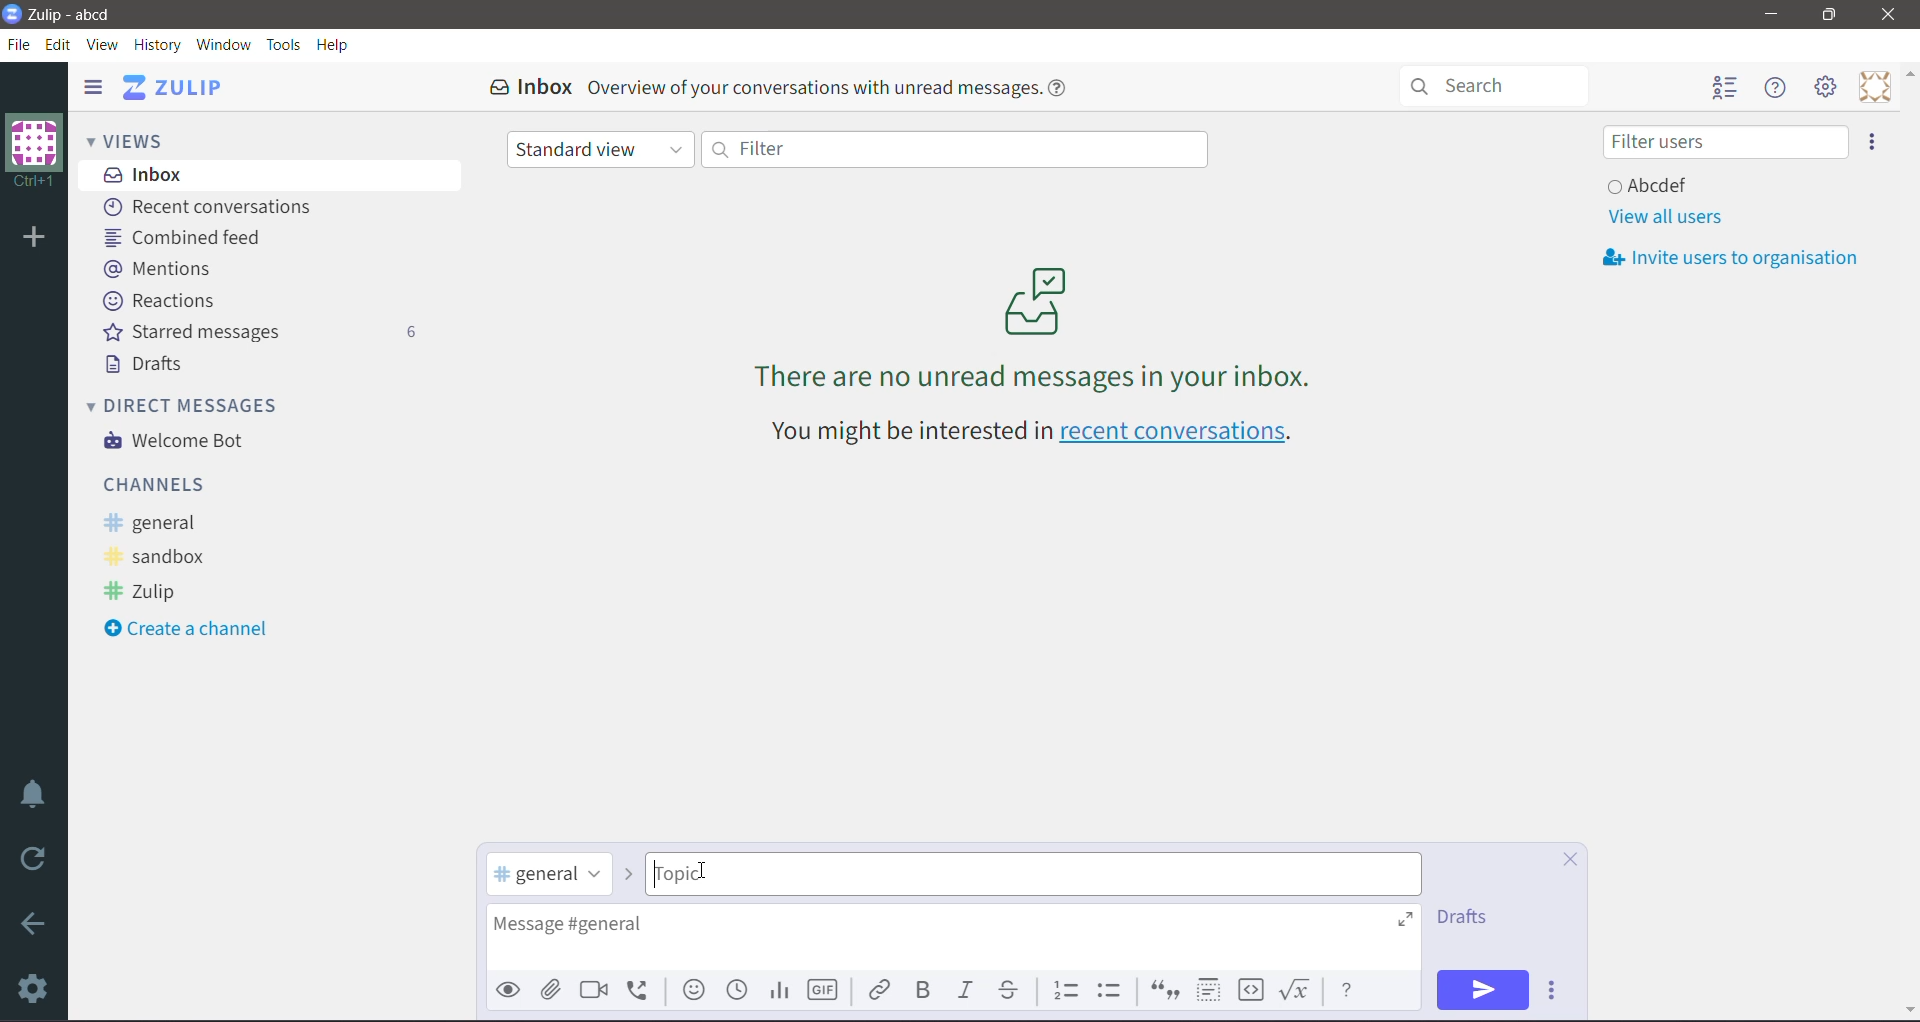 This screenshot has width=1920, height=1022. What do you see at coordinates (821, 991) in the screenshot?
I see `Add GIF` at bounding box center [821, 991].